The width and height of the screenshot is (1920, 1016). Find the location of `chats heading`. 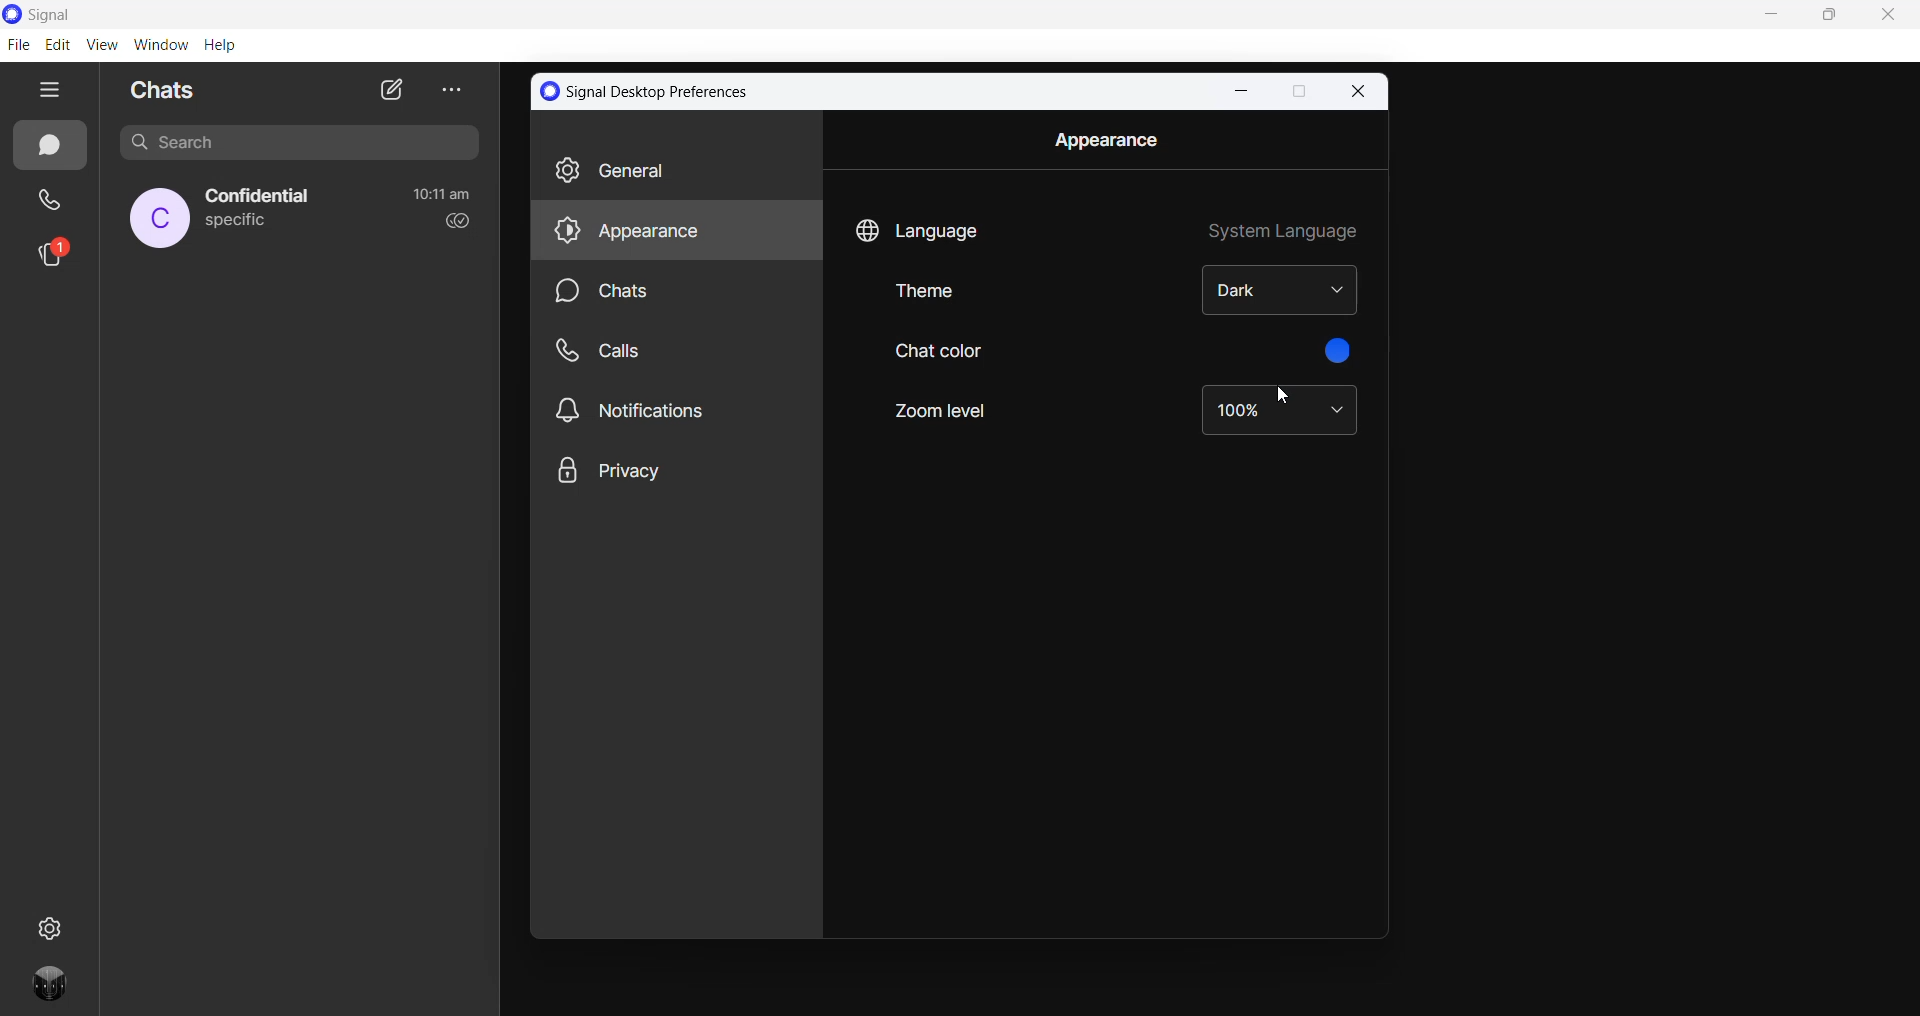

chats heading is located at coordinates (169, 89).